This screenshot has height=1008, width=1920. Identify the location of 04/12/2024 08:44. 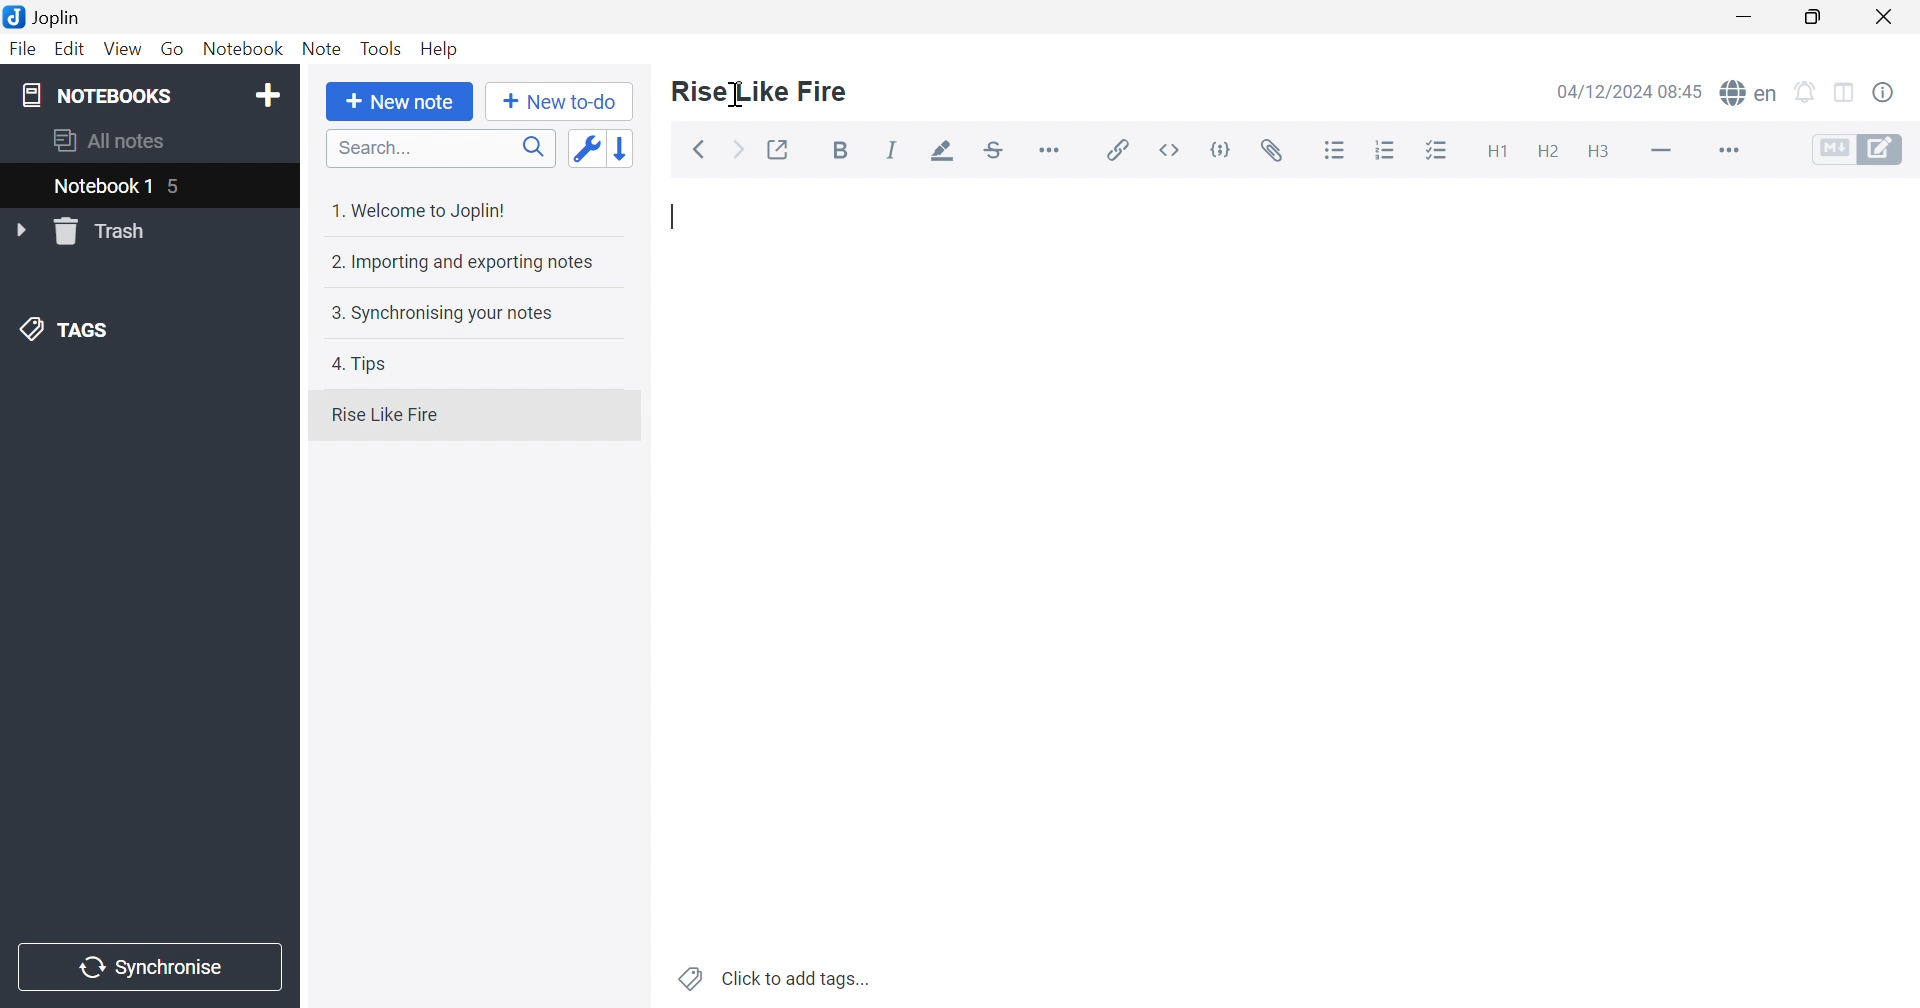
(1627, 91).